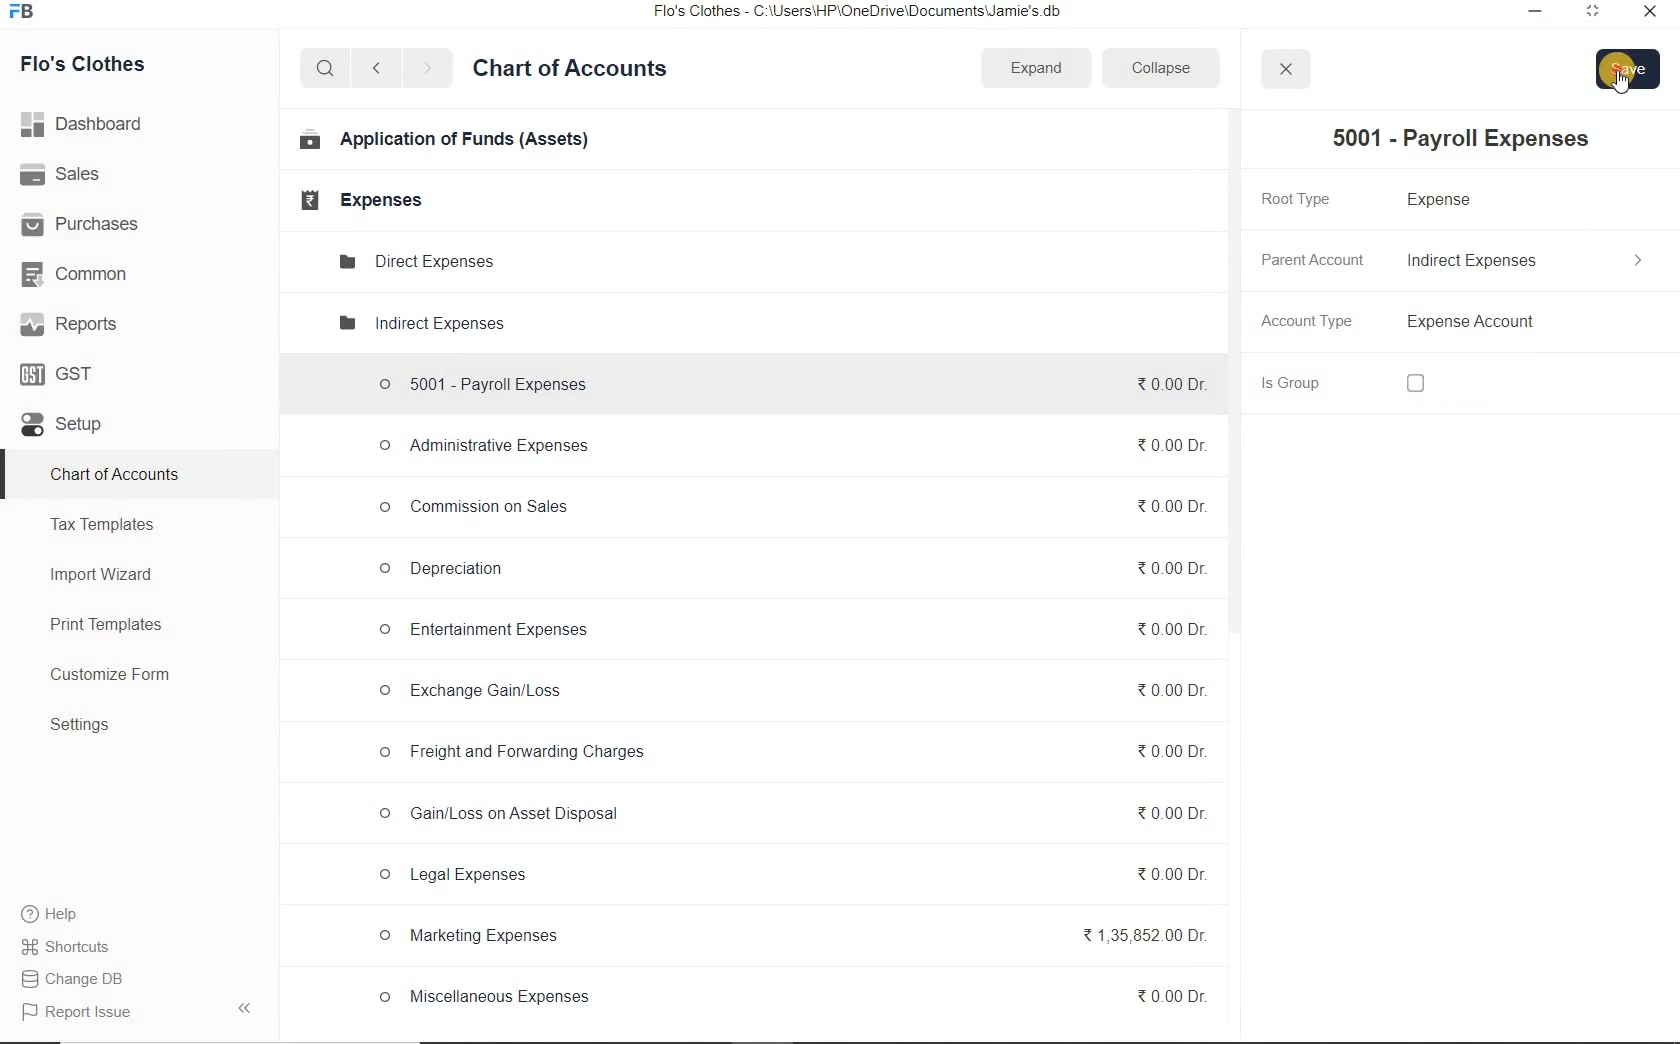 The image size is (1680, 1044). I want to click on © Depreciation 20.000r, so click(789, 566).